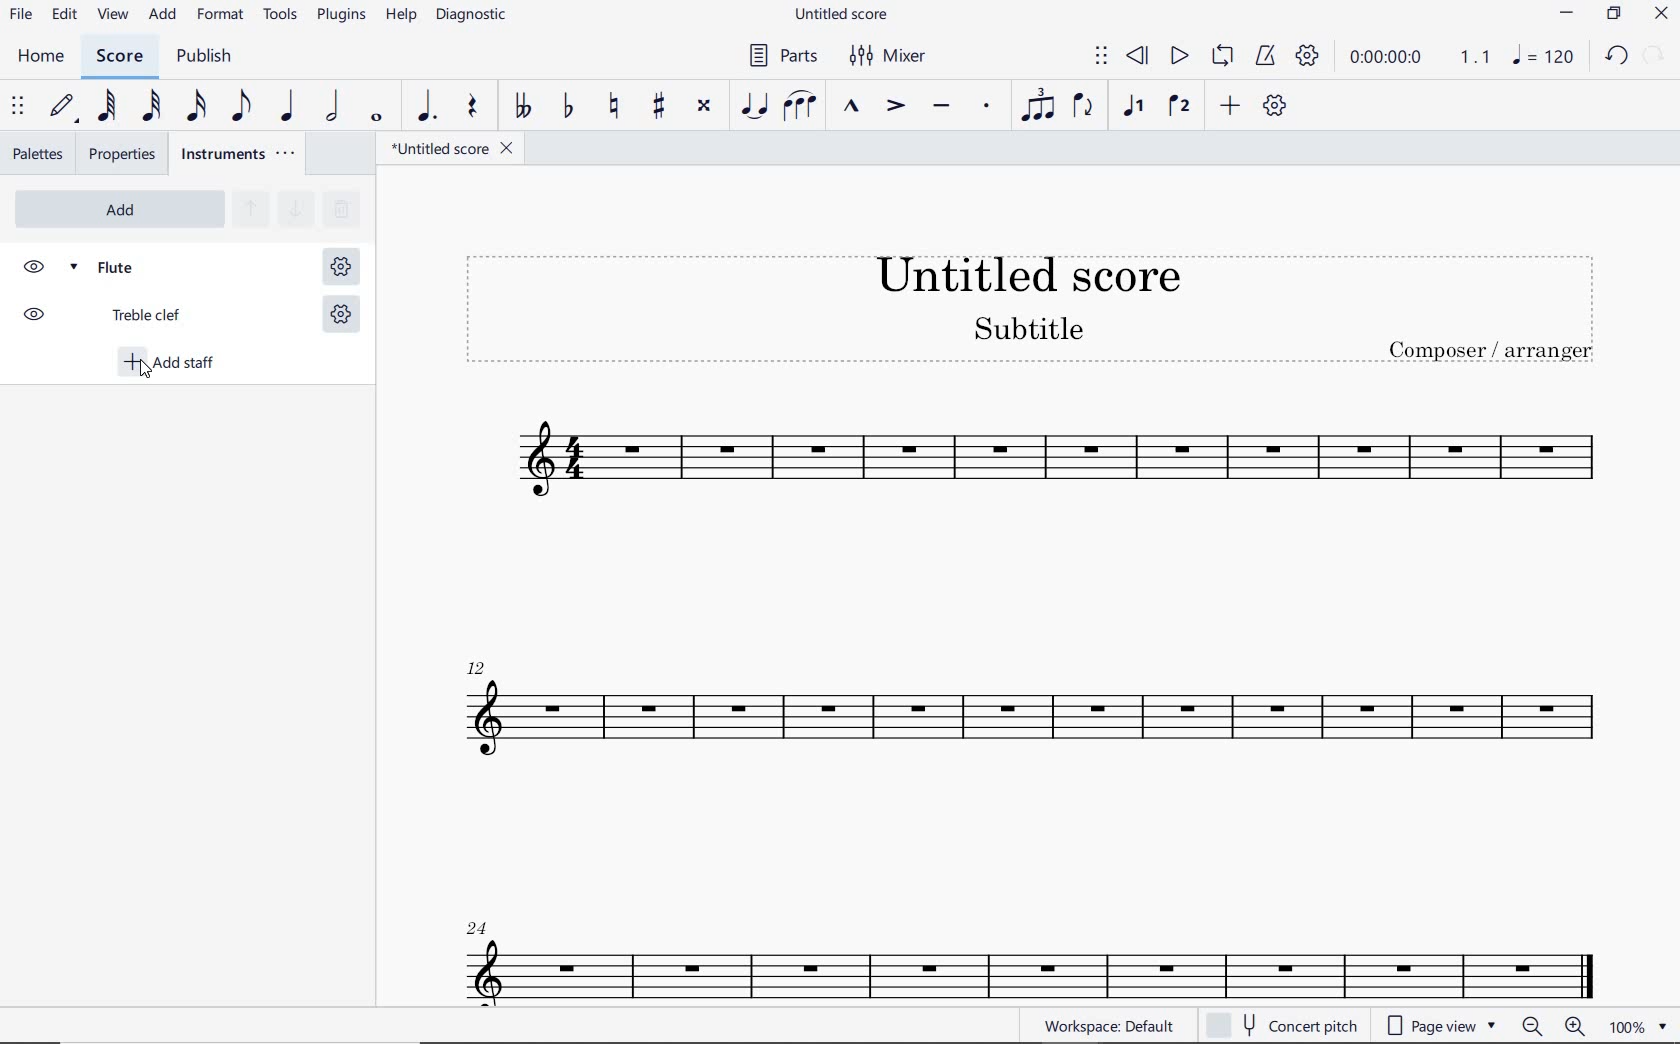 The height and width of the screenshot is (1044, 1680). I want to click on HALF NOTE, so click(334, 108).